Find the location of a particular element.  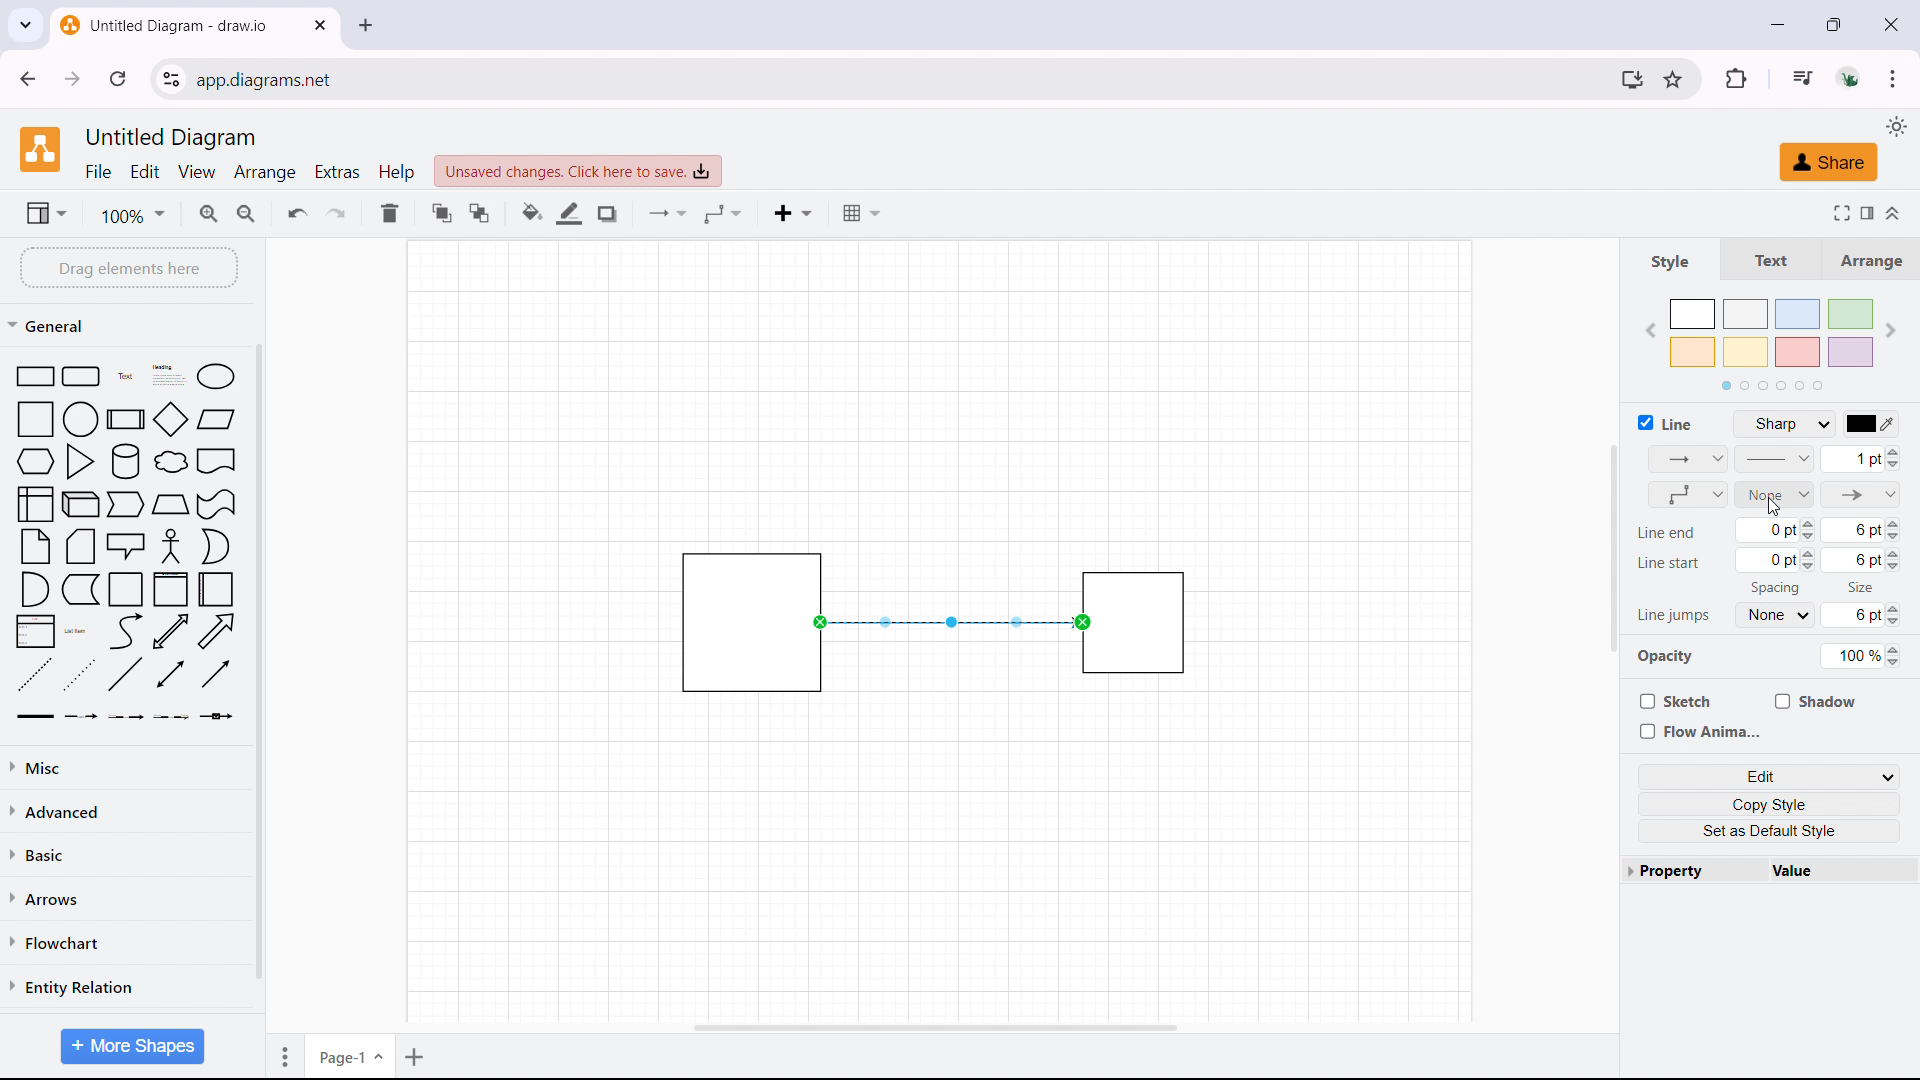

copy style is located at coordinates (1772, 803).